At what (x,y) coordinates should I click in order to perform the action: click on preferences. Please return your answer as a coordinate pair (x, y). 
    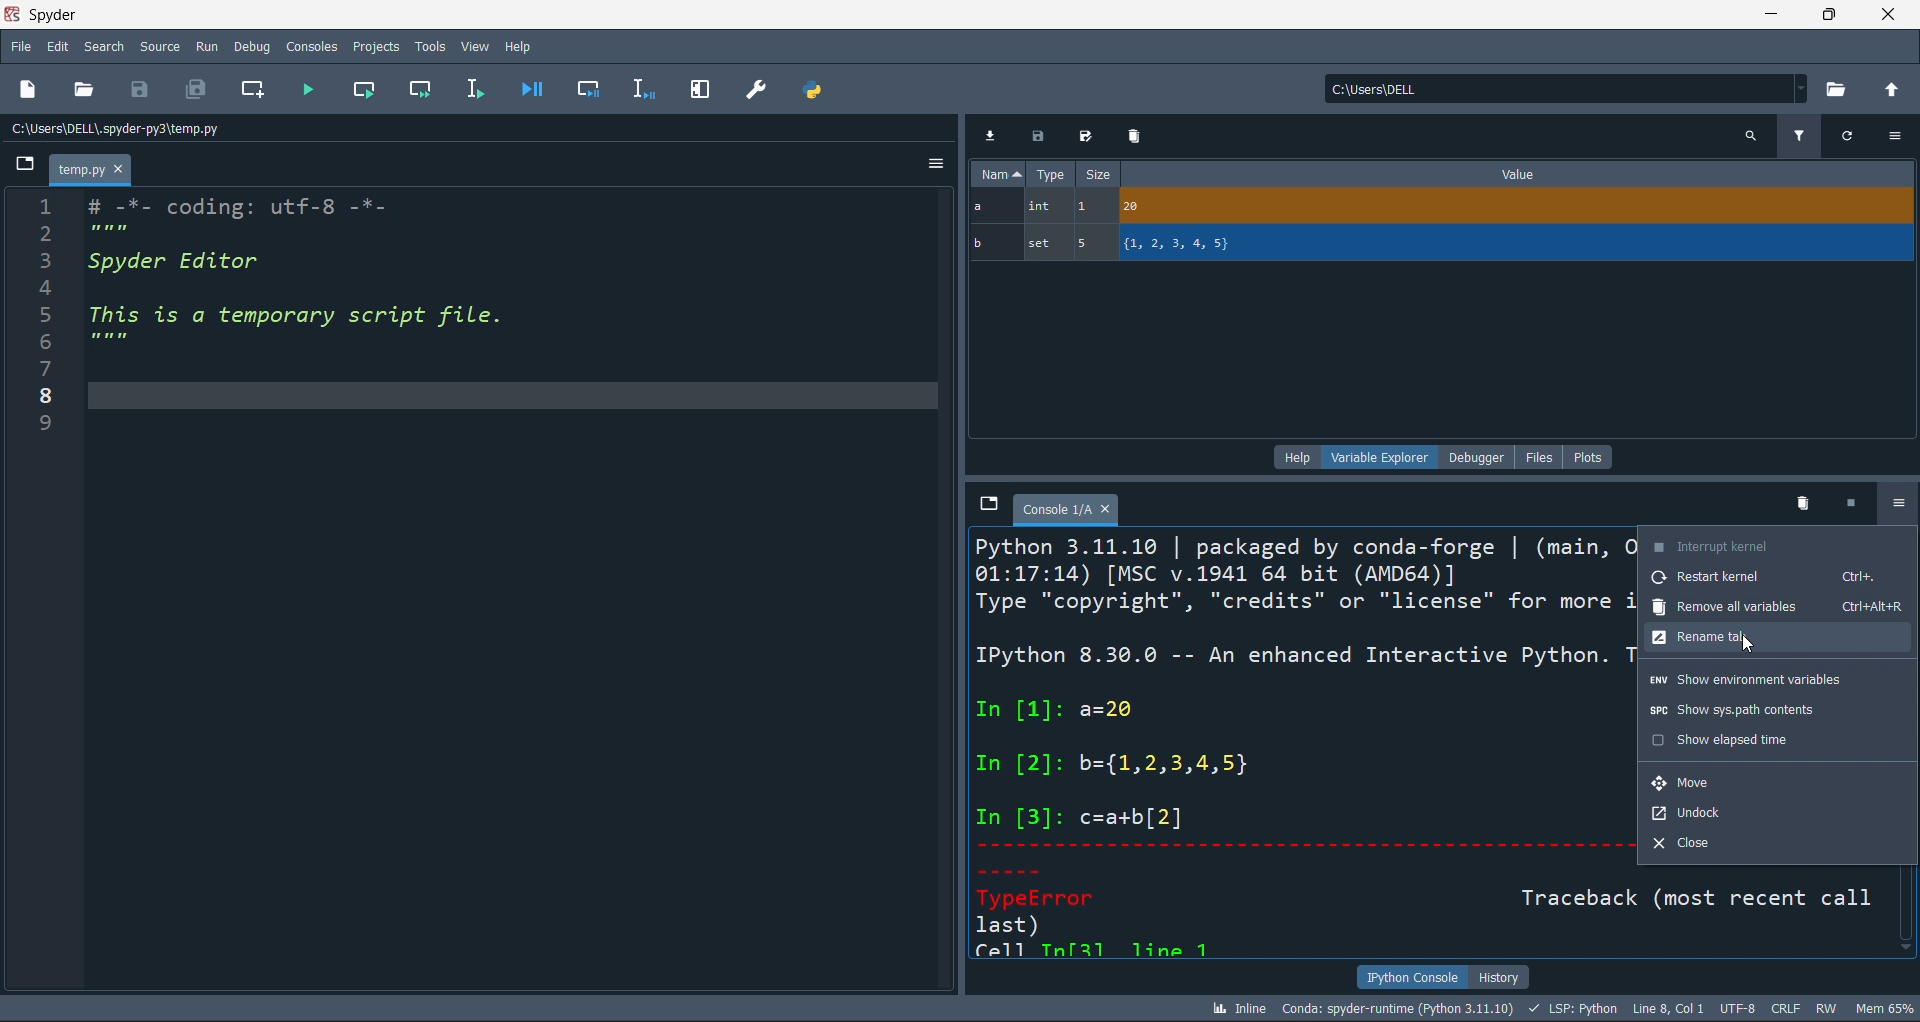
    Looking at the image, I should click on (755, 88).